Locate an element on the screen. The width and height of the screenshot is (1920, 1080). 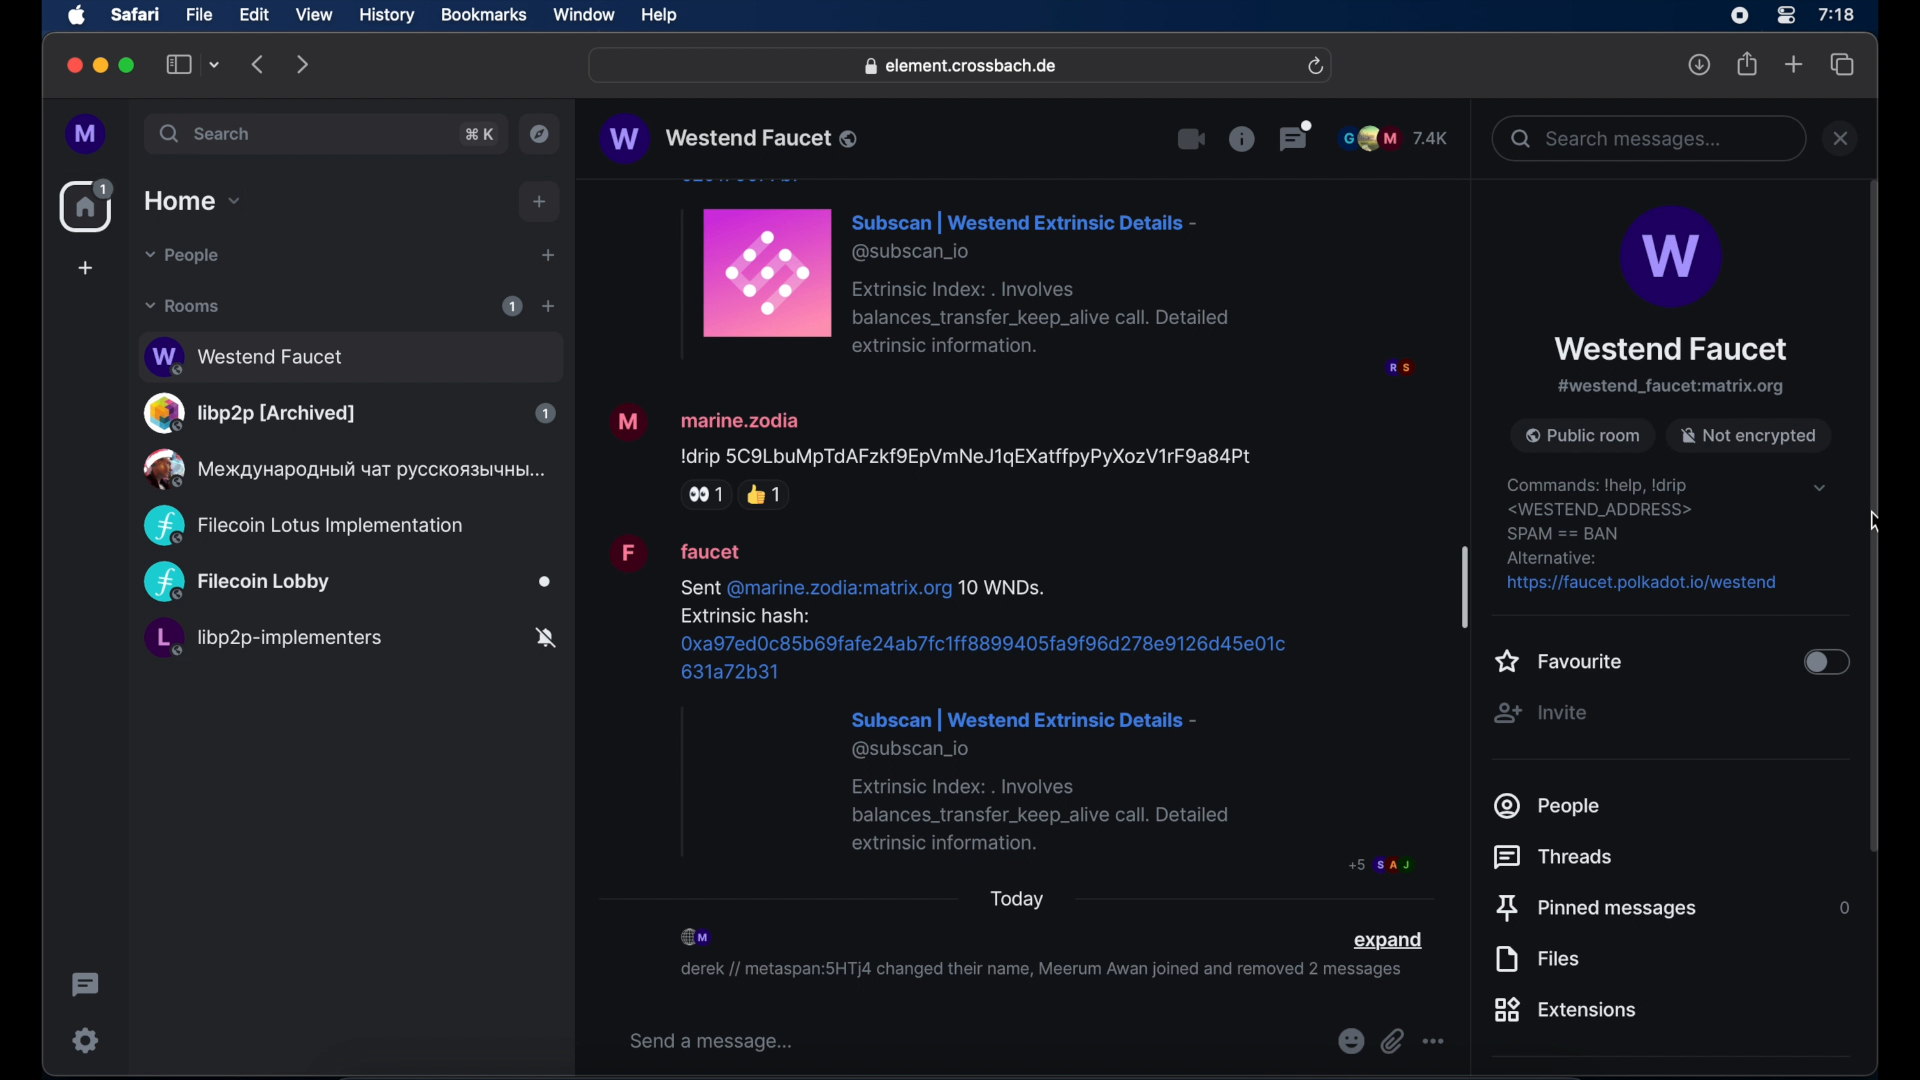
dropdown is located at coordinates (1819, 486).